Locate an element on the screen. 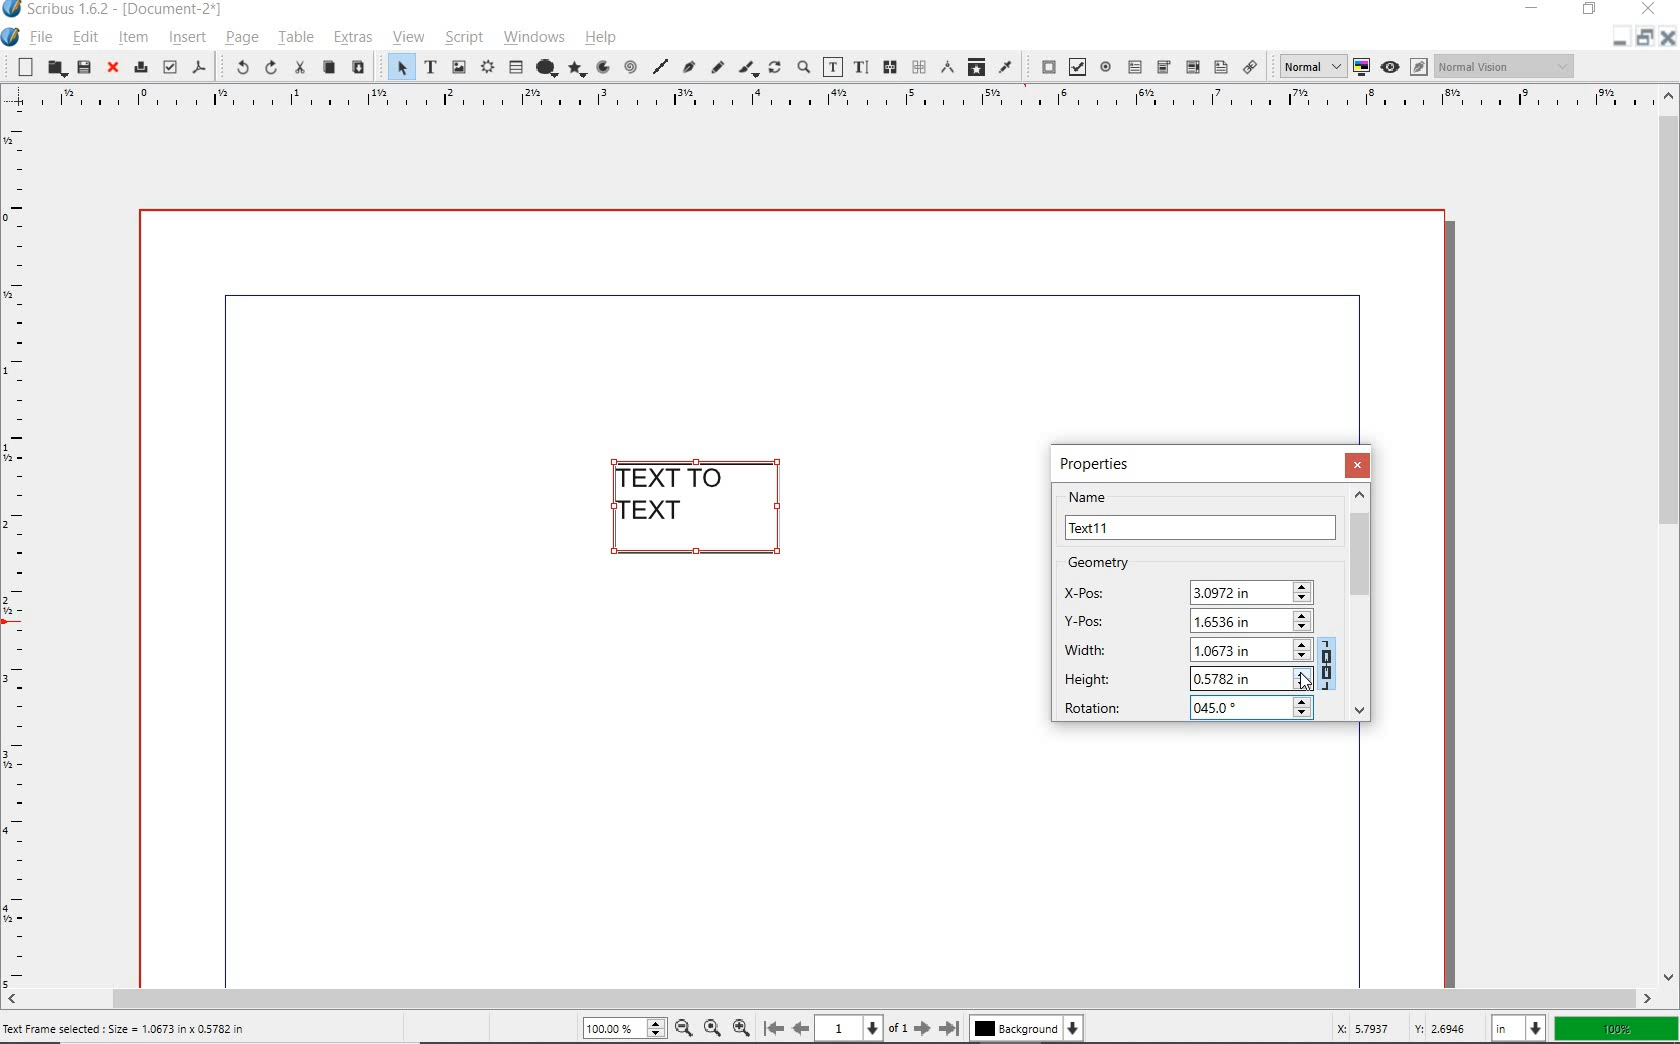 Image resolution: width=1680 pixels, height=1044 pixels. extras is located at coordinates (353, 37).